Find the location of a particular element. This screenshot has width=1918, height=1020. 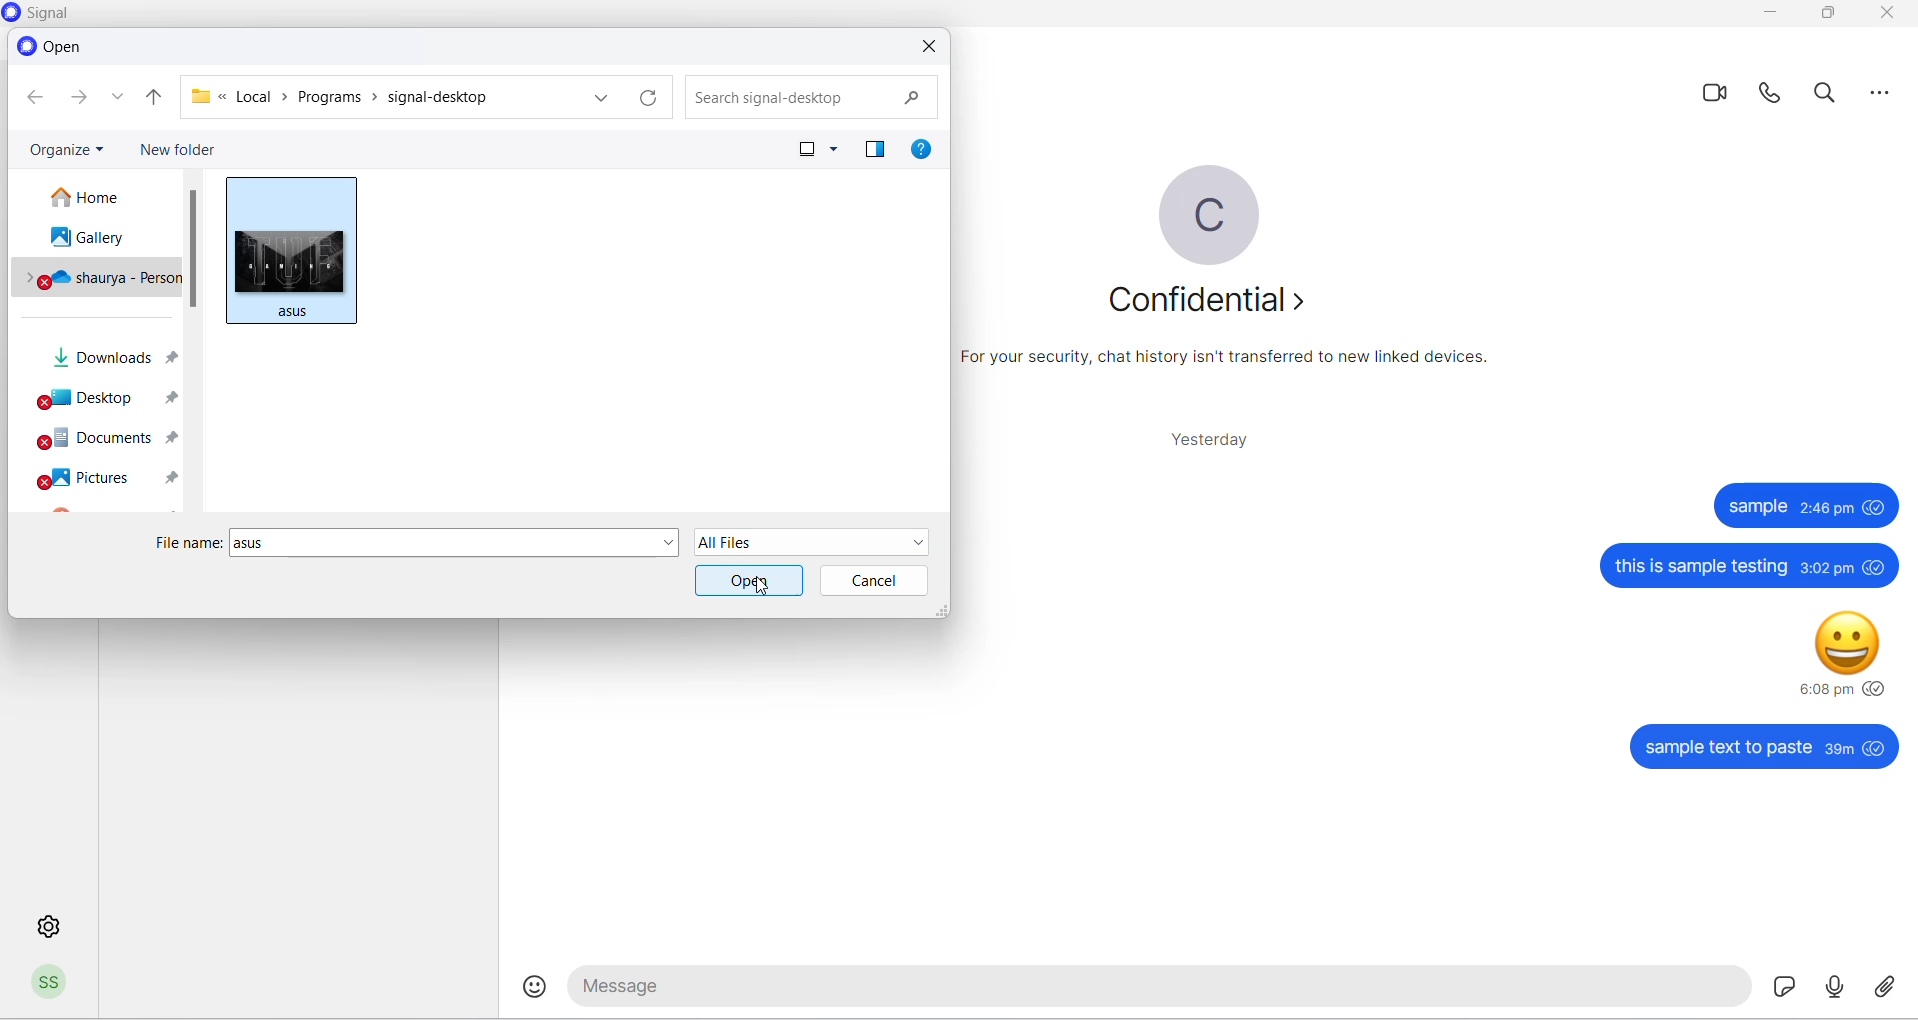

more options is located at coordinates (1881, 99).